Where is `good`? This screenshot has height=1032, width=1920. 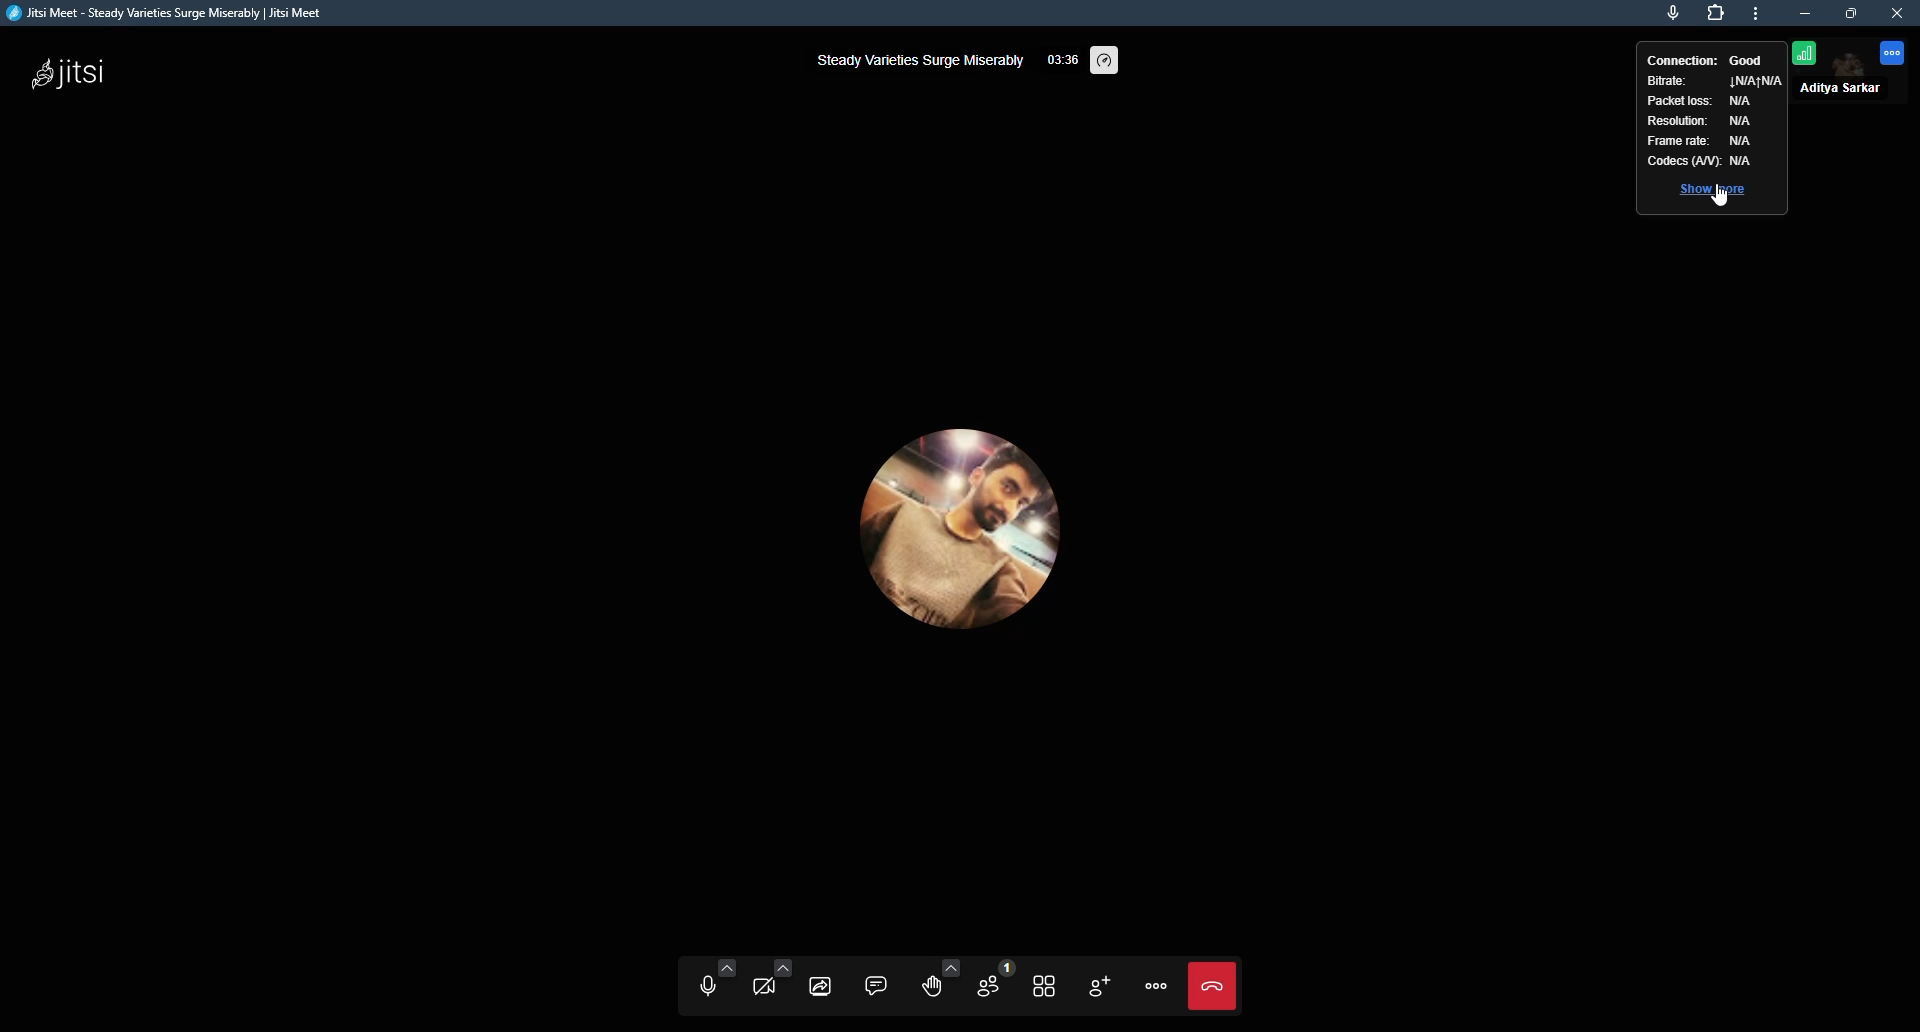
good is located at coordinates (1746, 59).